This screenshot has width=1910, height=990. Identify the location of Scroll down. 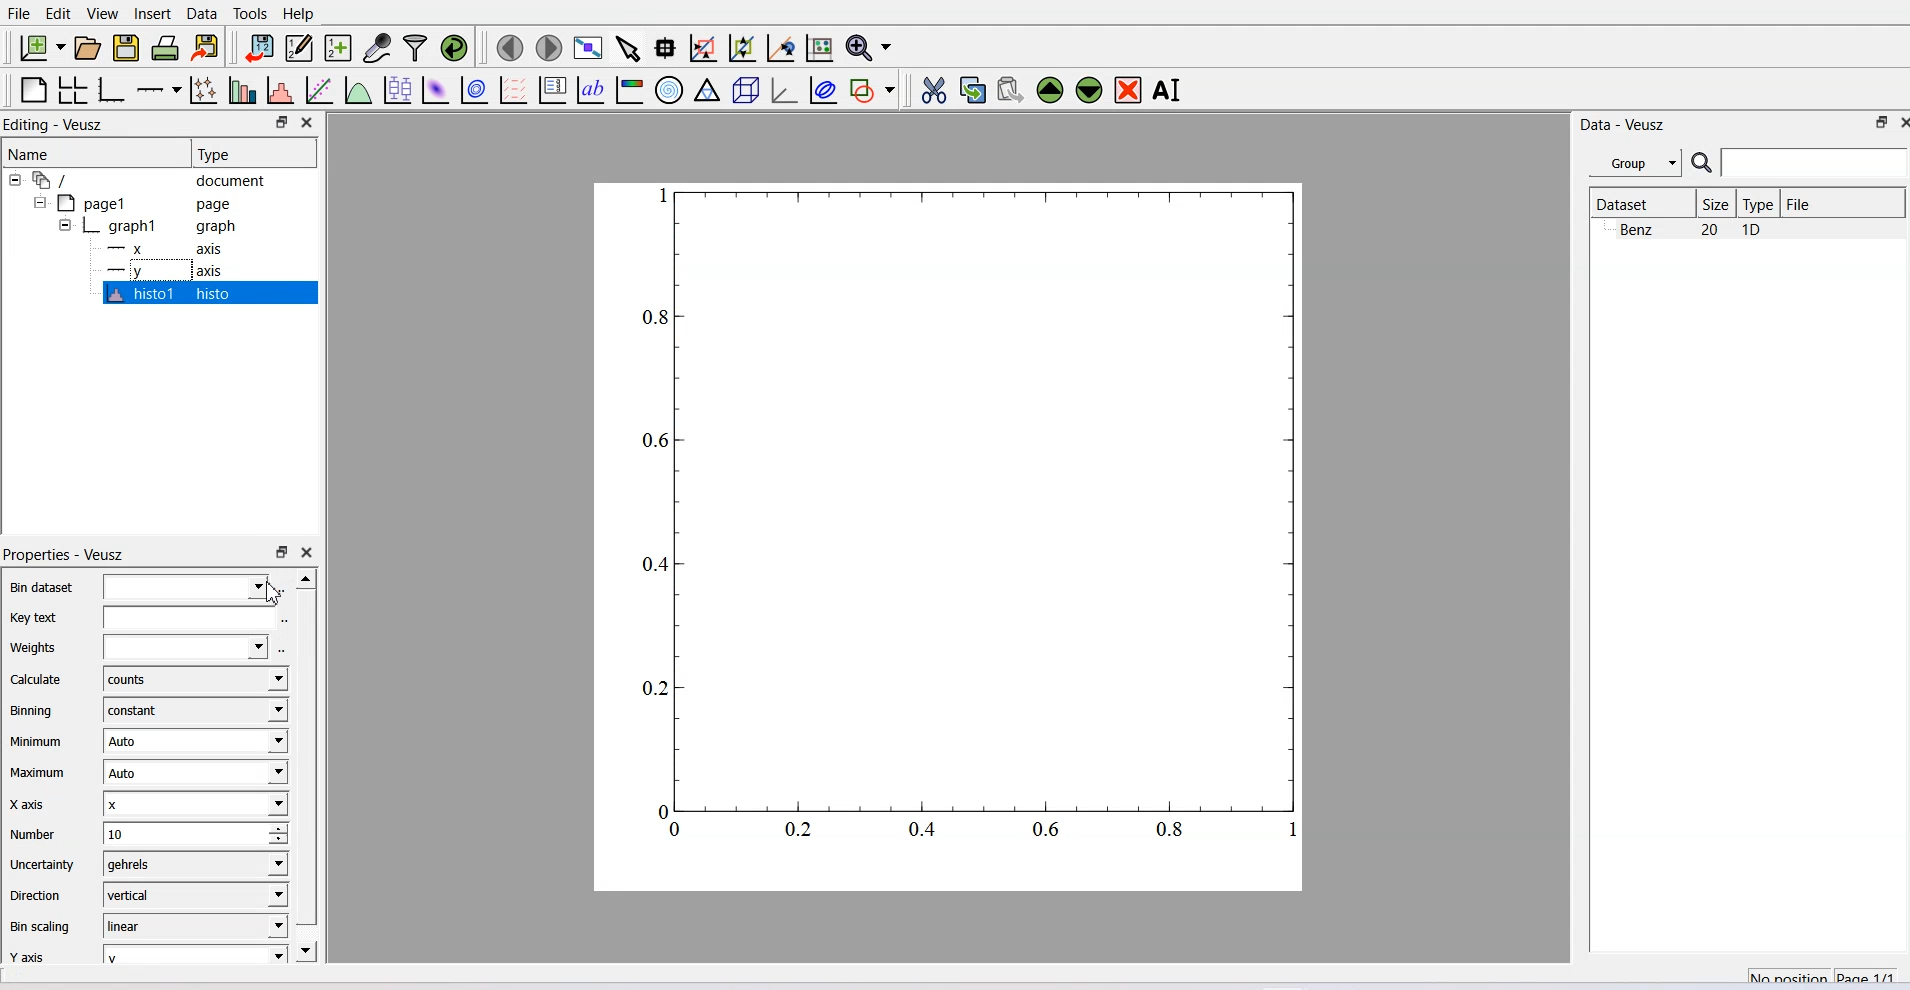
(308, 950).